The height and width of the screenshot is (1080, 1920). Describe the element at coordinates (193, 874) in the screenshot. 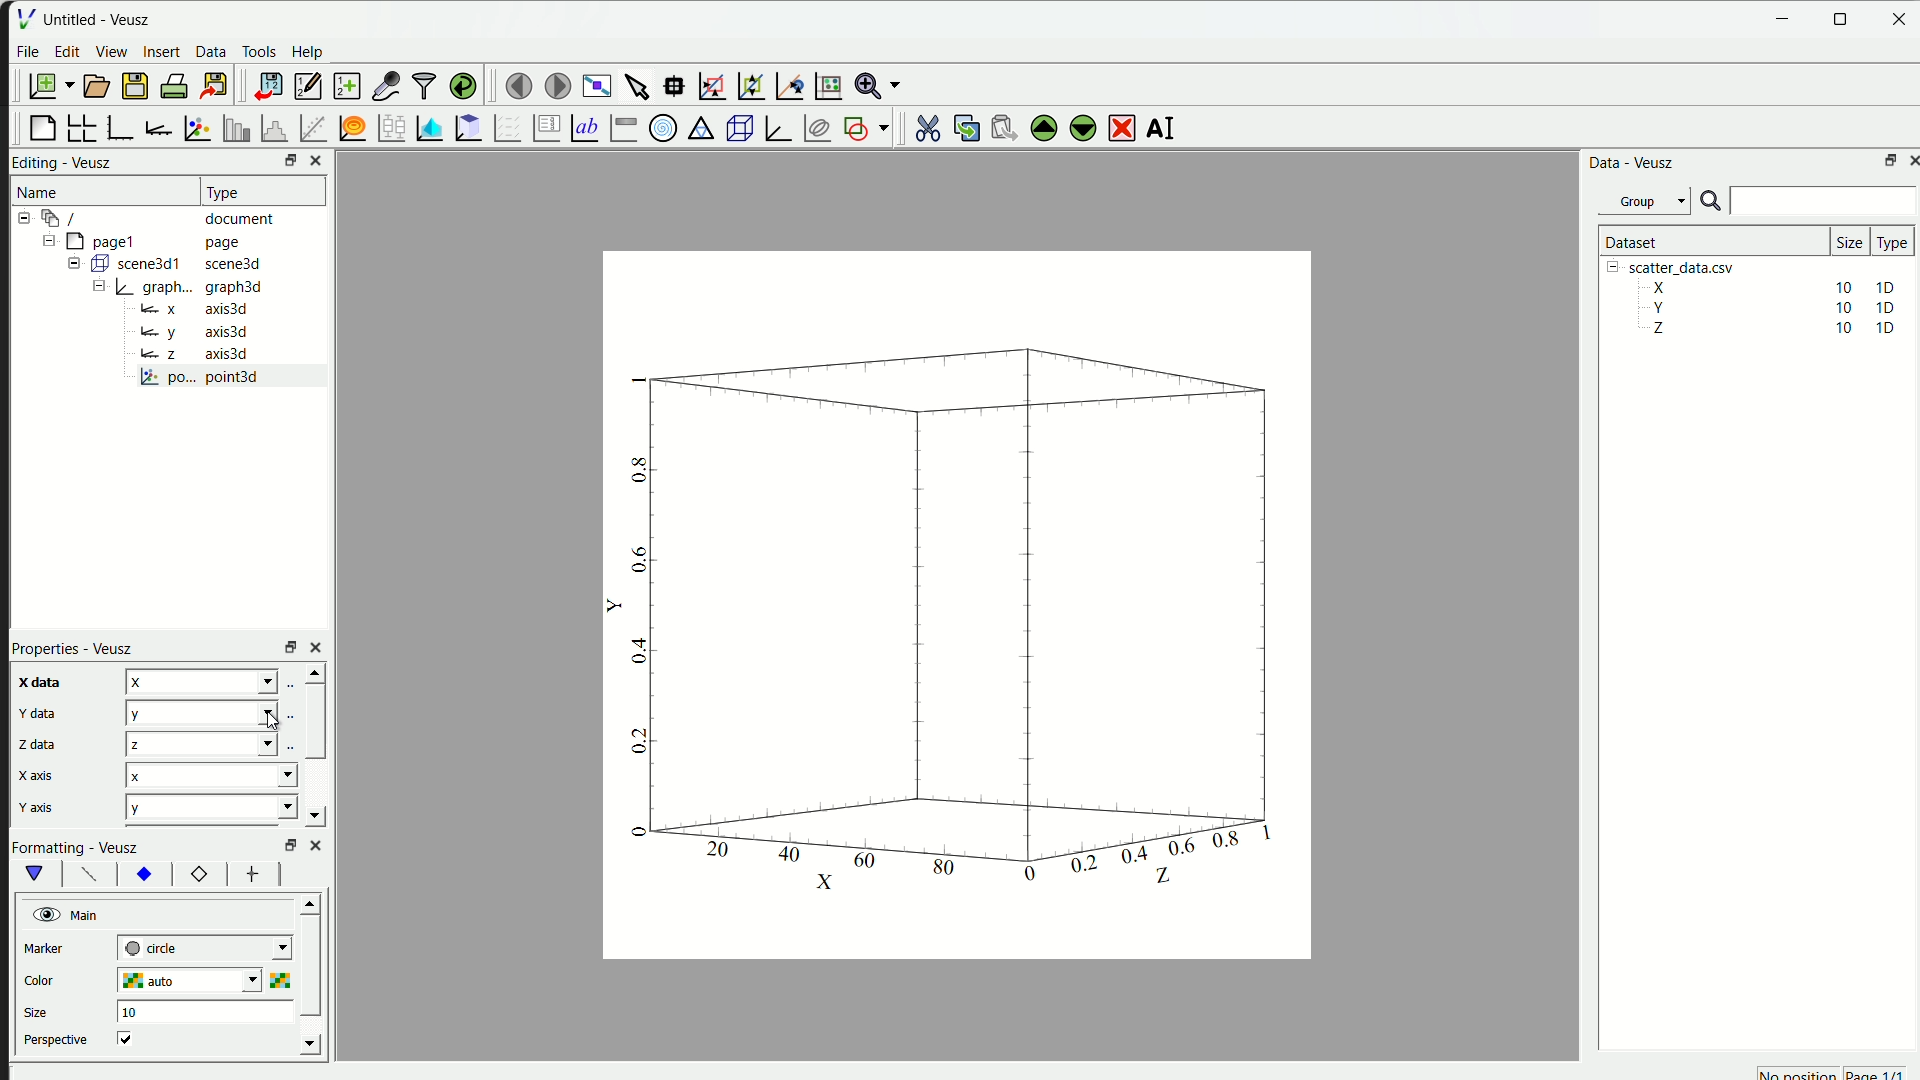

I see `12` at that location.